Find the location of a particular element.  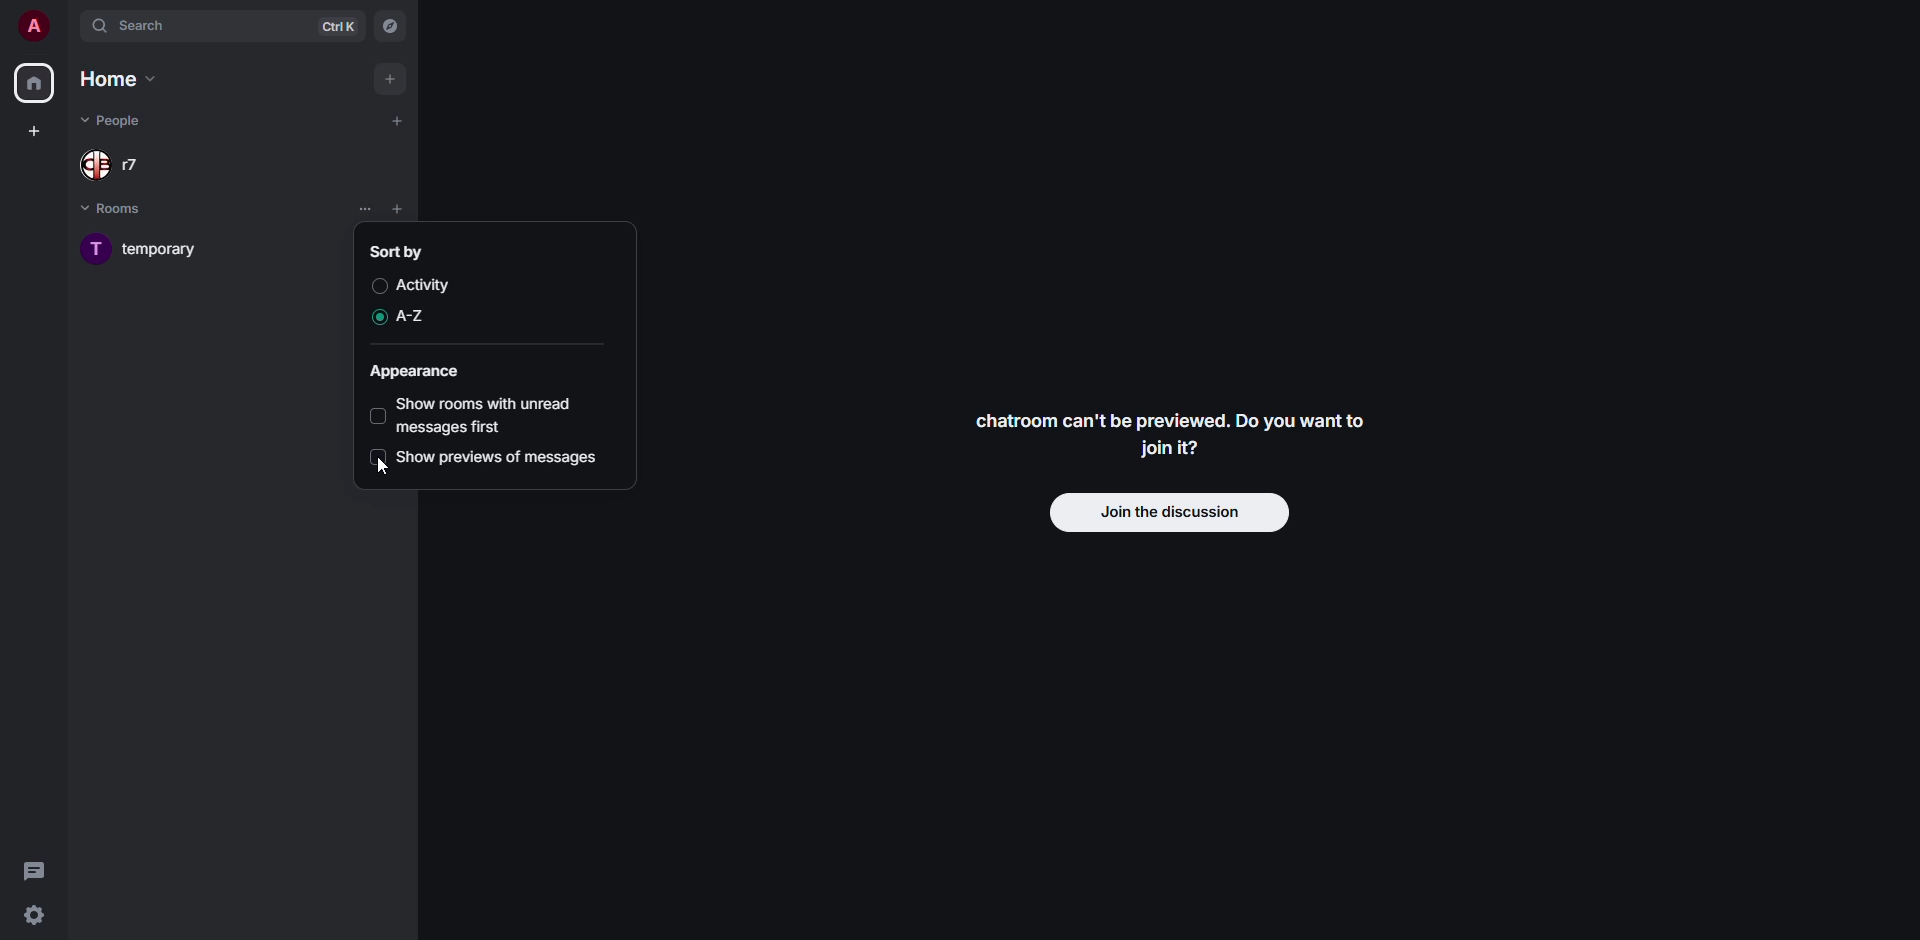

enabled is located at coordinates (376, 318).